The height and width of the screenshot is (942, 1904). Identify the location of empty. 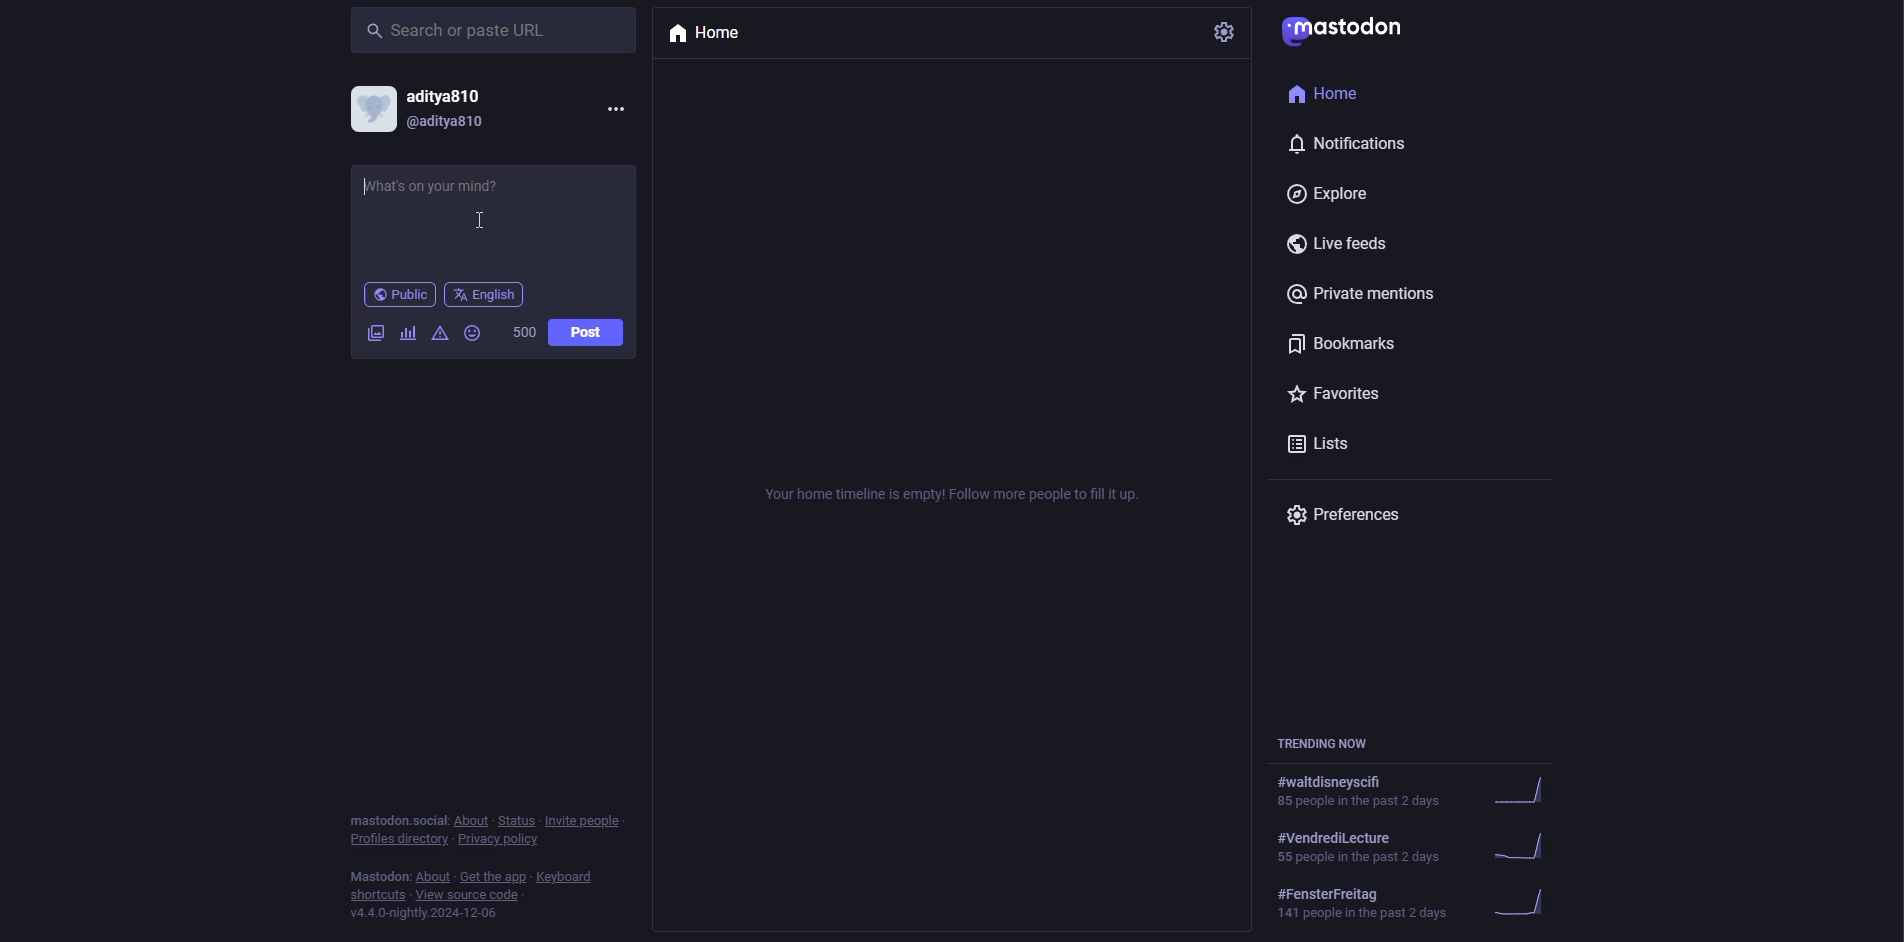
(954, 491).